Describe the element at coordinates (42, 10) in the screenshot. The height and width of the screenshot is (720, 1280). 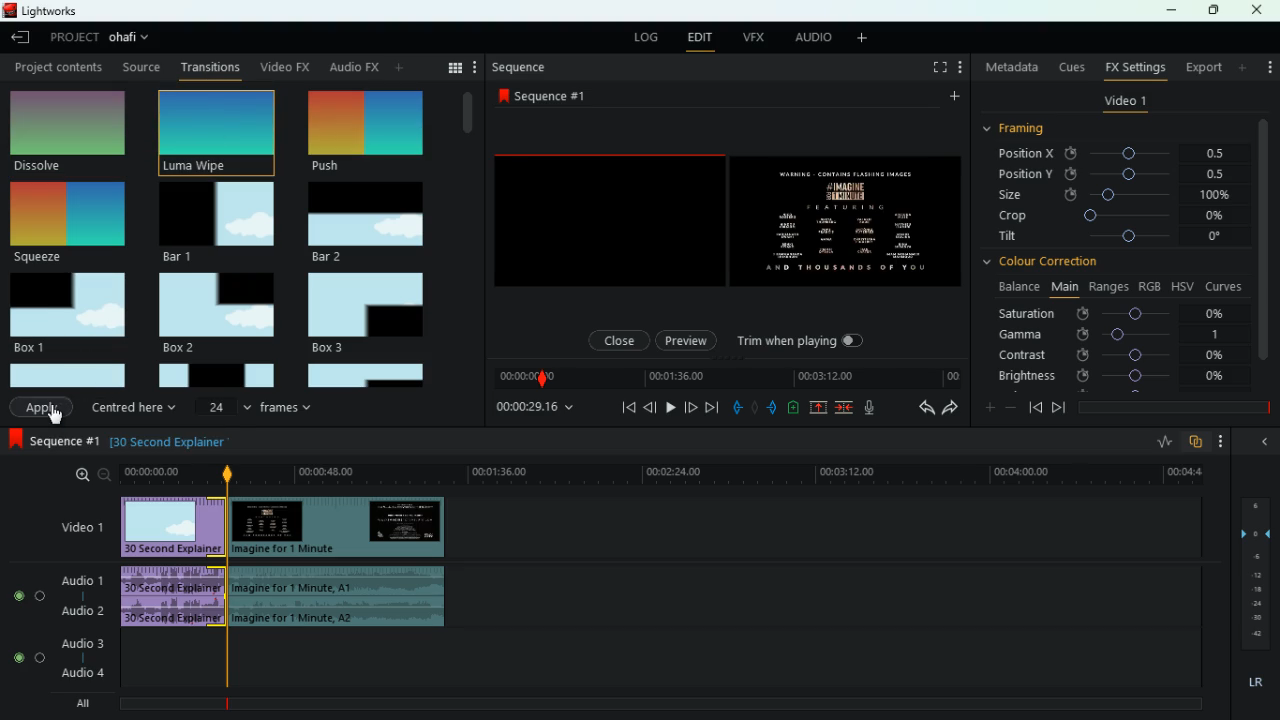
I see `lightworks` at that location.